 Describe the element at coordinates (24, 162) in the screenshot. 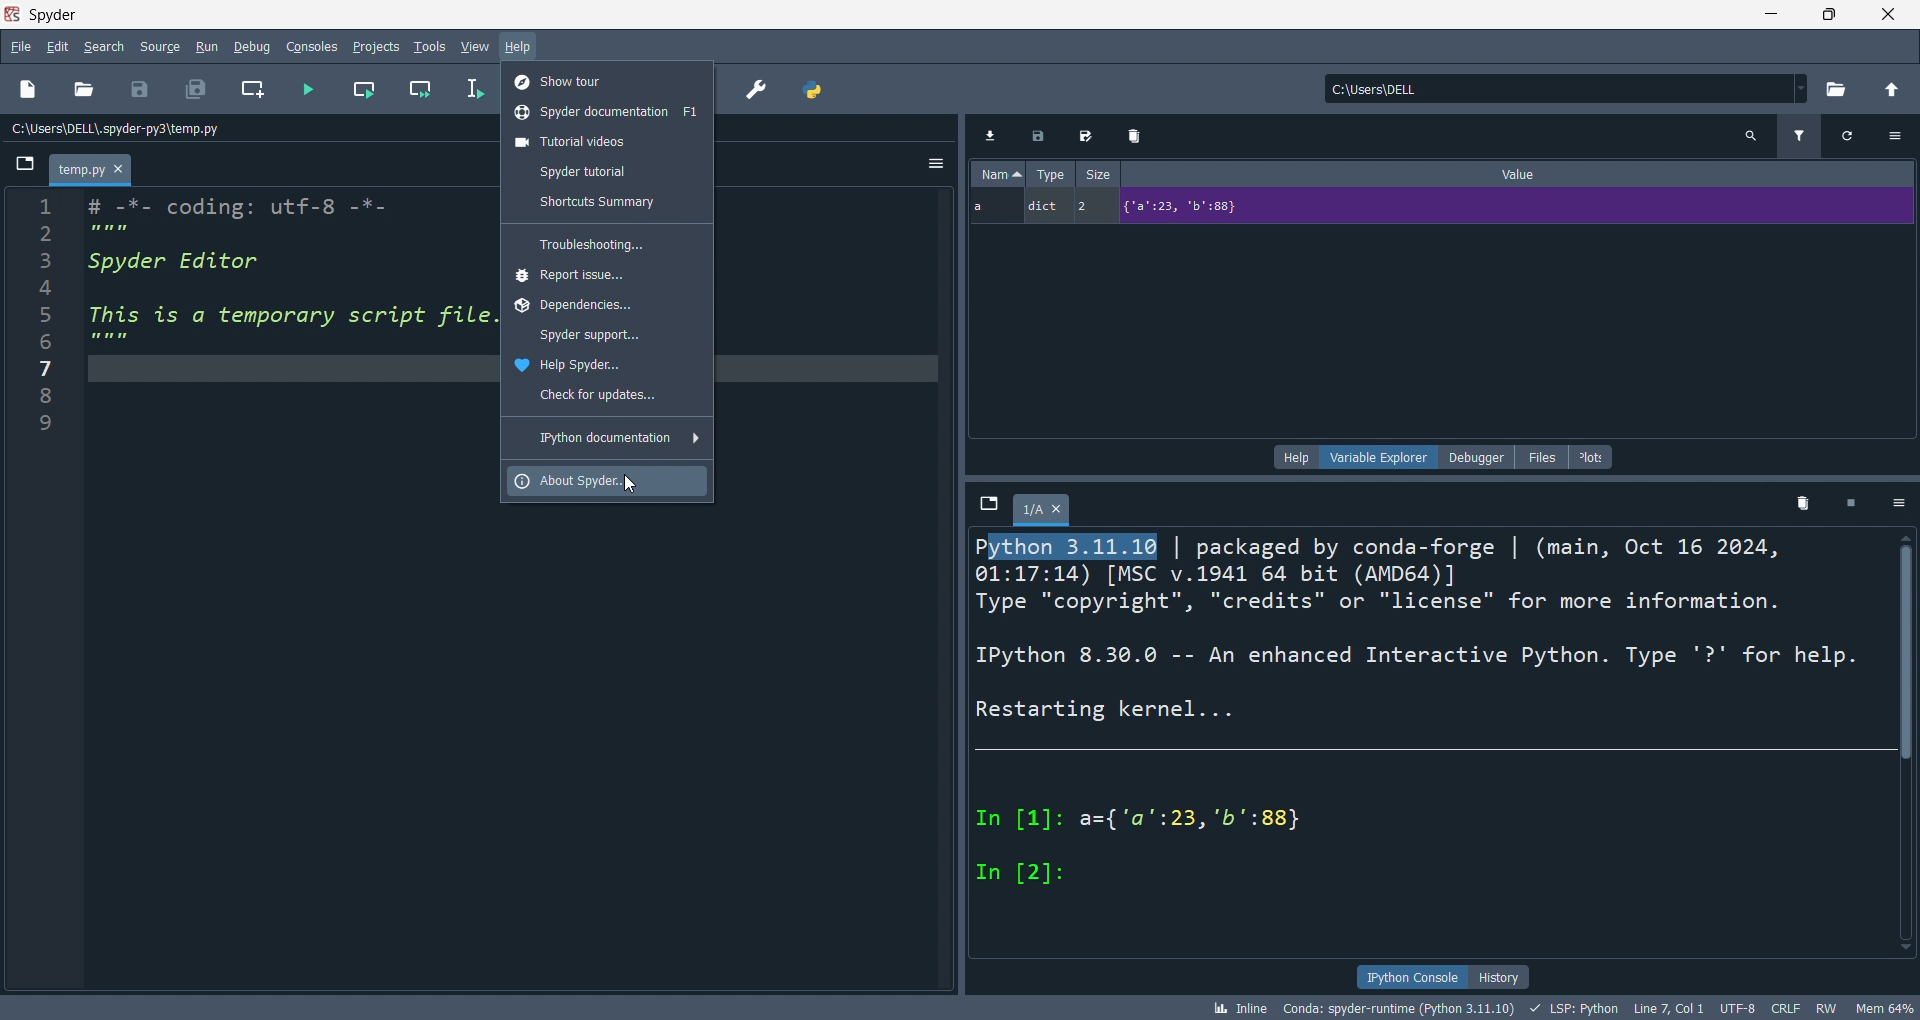

I see `File` at that location.